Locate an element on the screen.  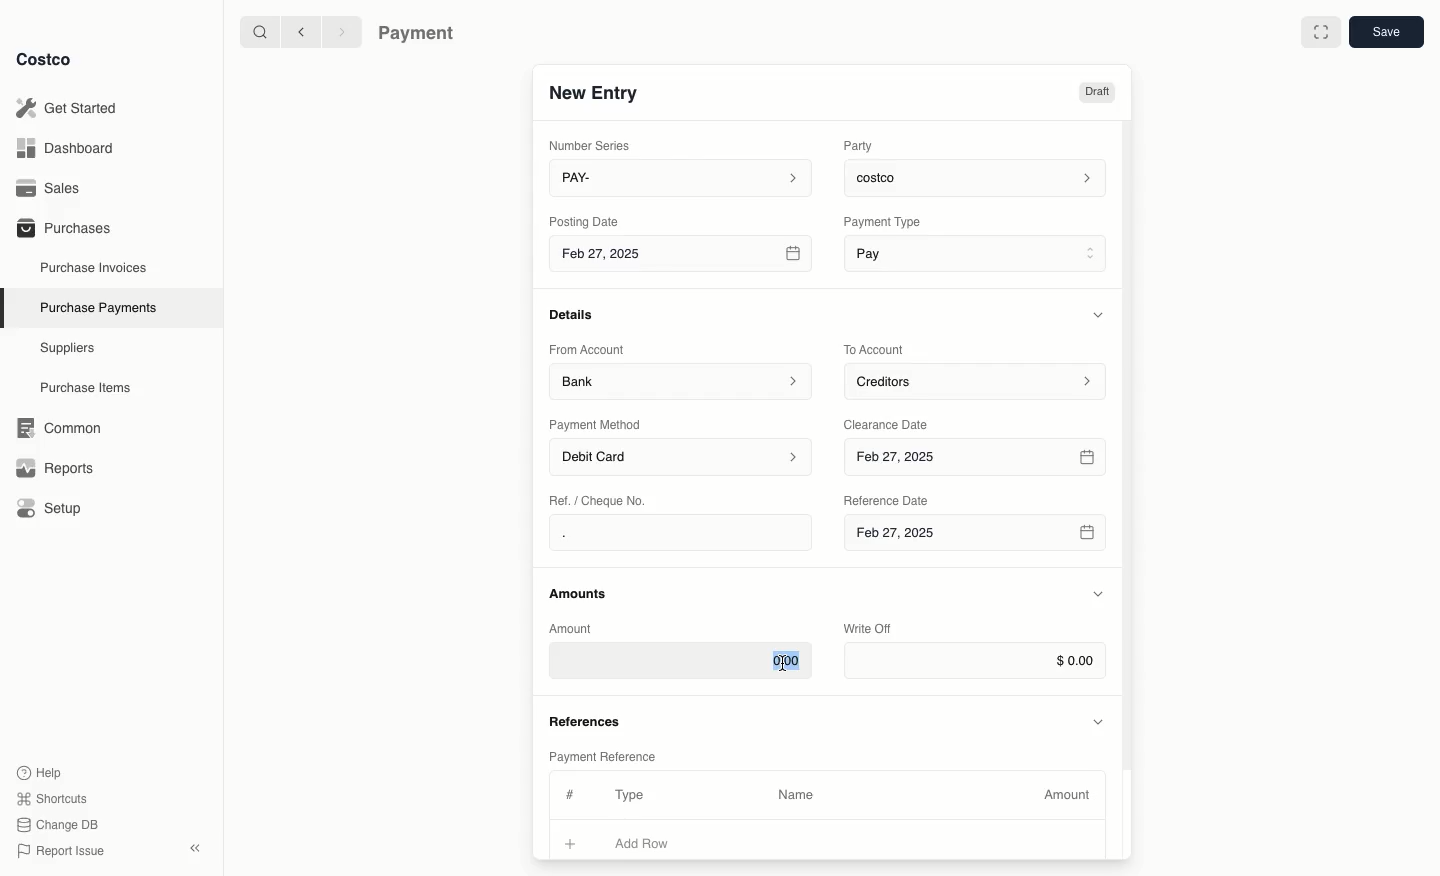
Party is located at coordinates (862, 145).